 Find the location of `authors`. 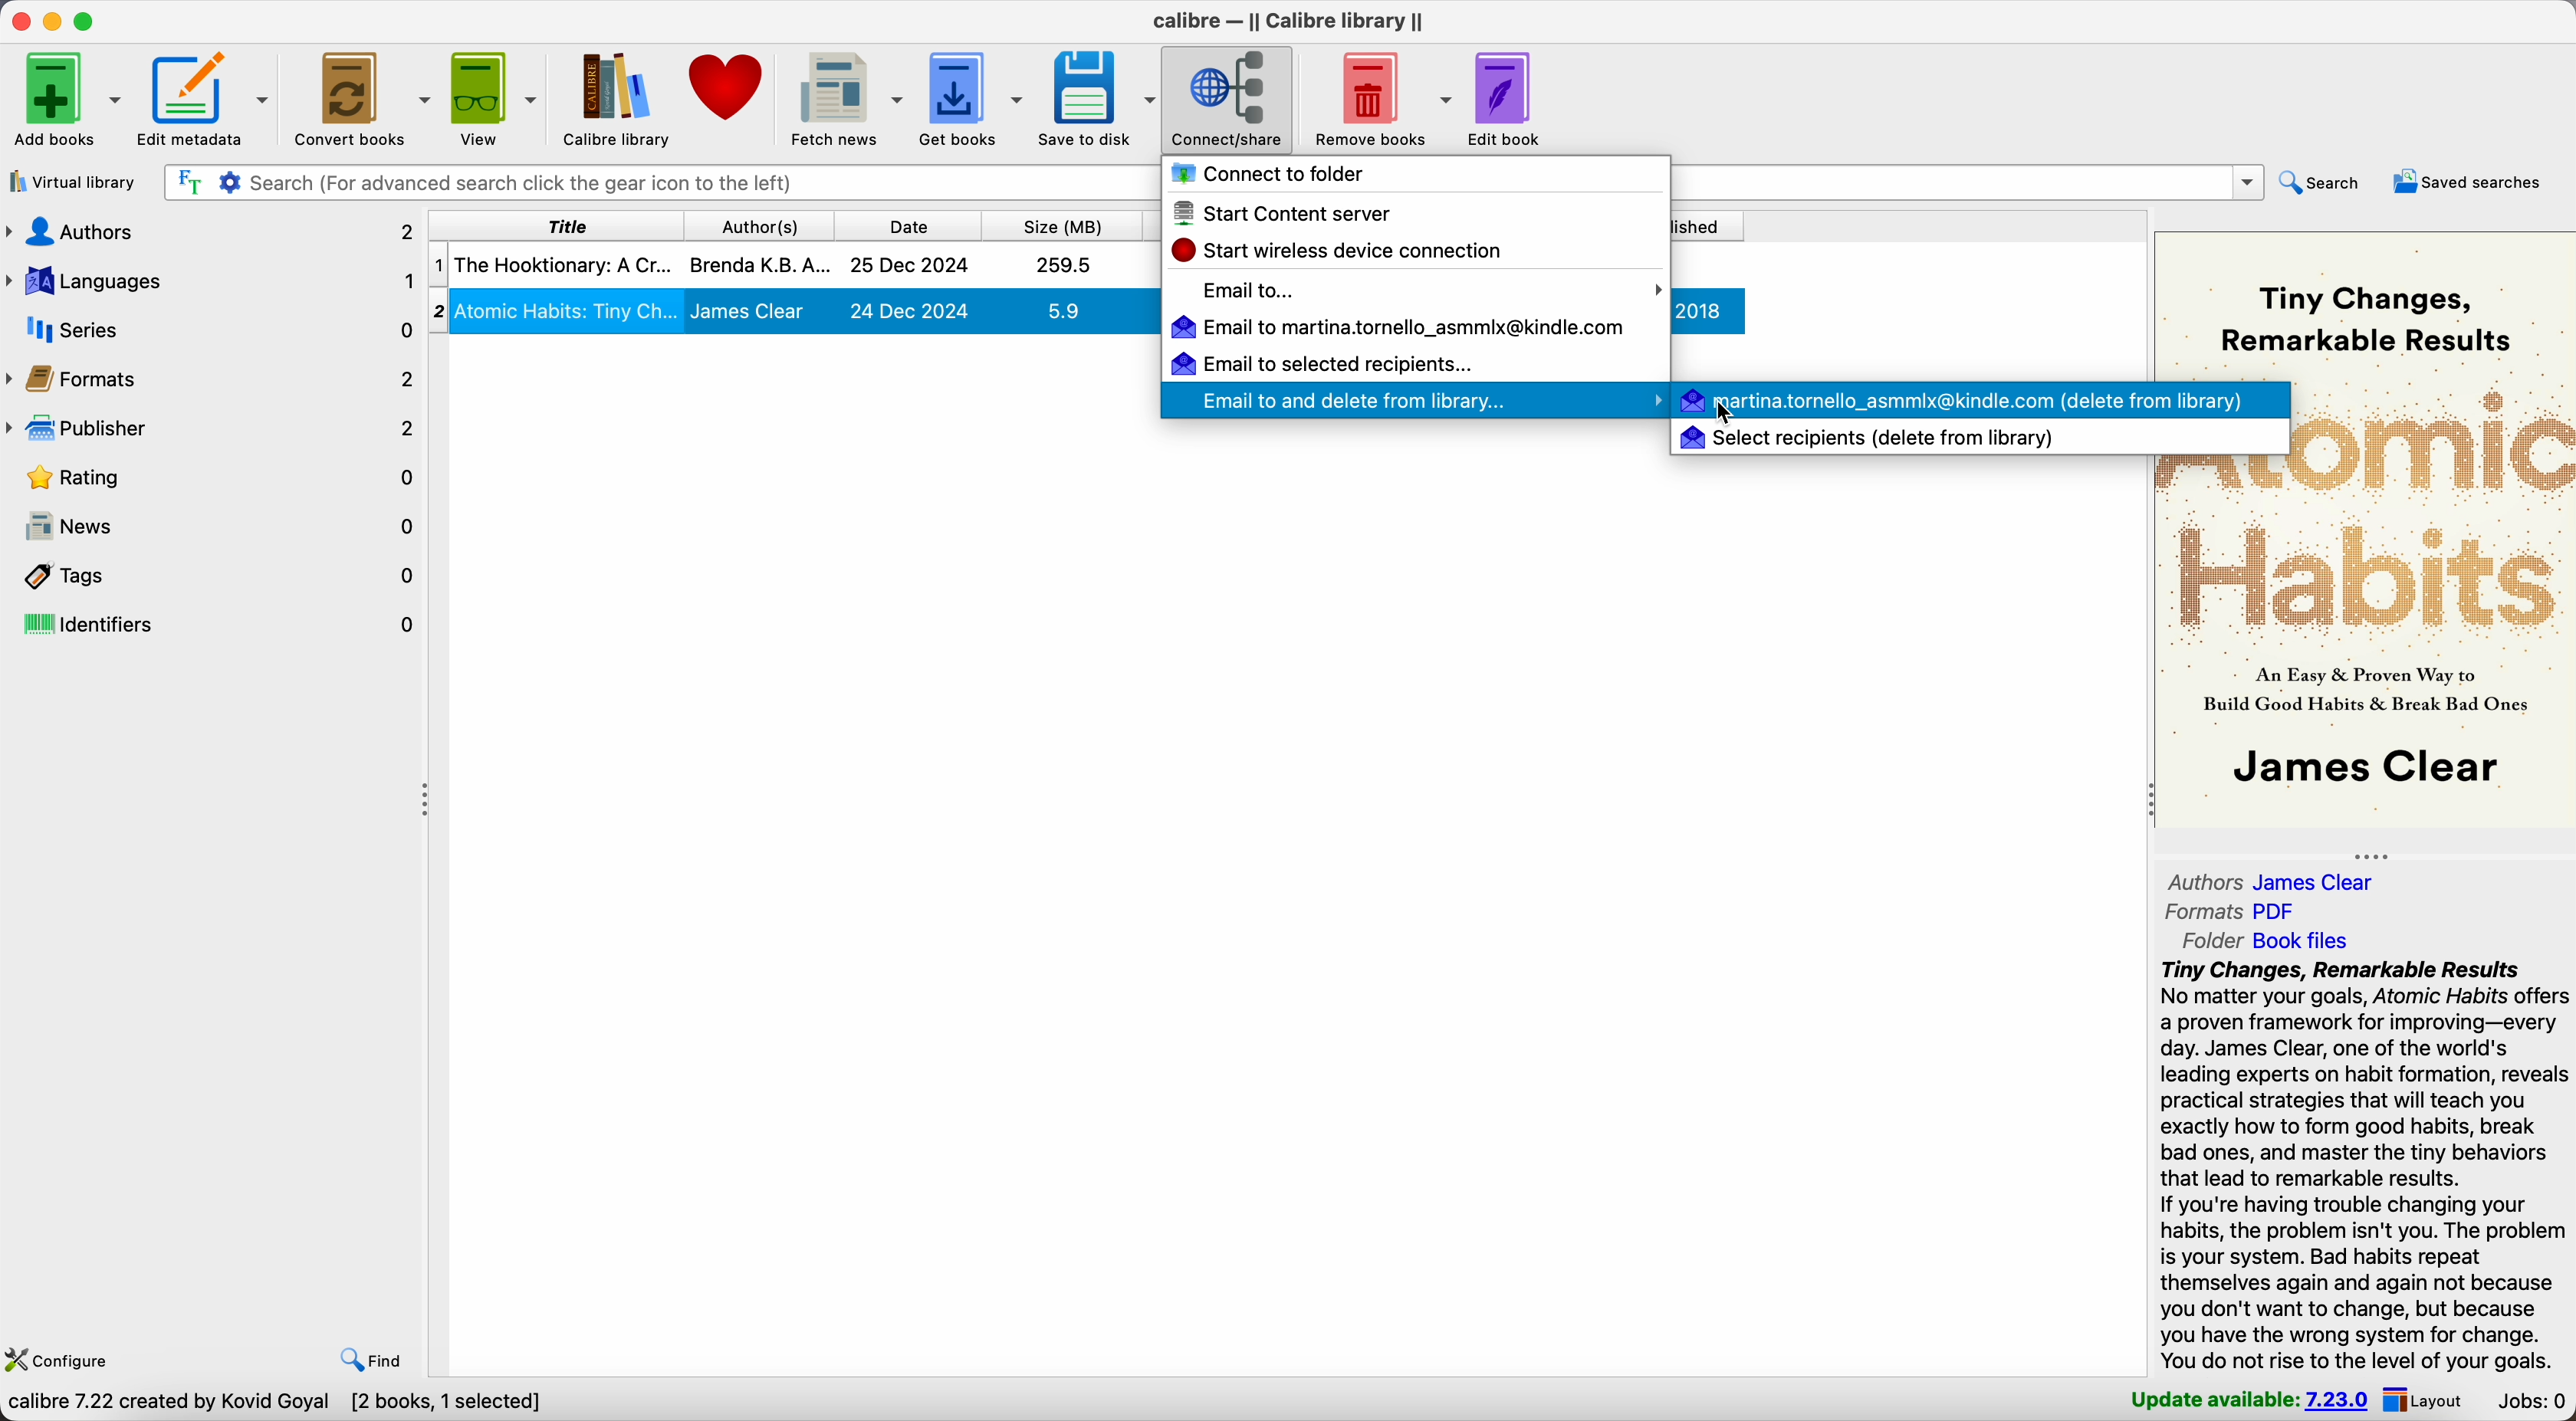

authors is located at coordinates (2272, 882).